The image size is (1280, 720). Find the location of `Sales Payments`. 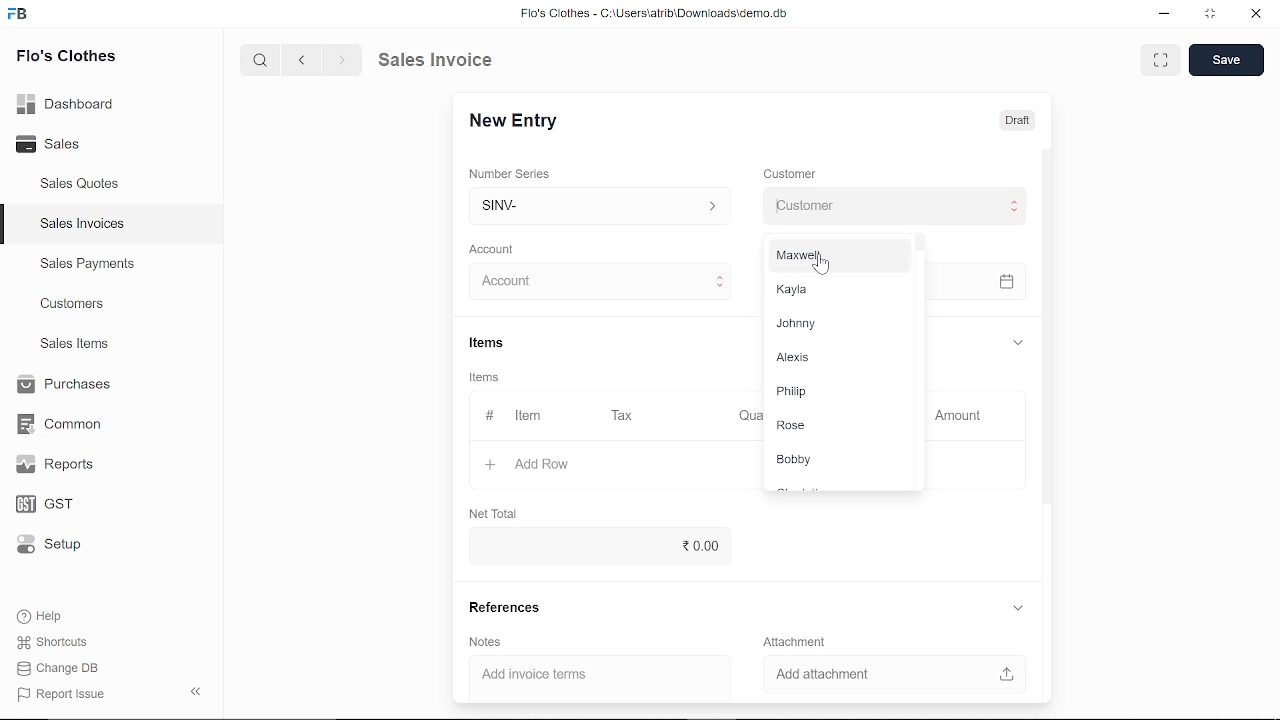

Sales Payments is located at coordinates (87, 264).